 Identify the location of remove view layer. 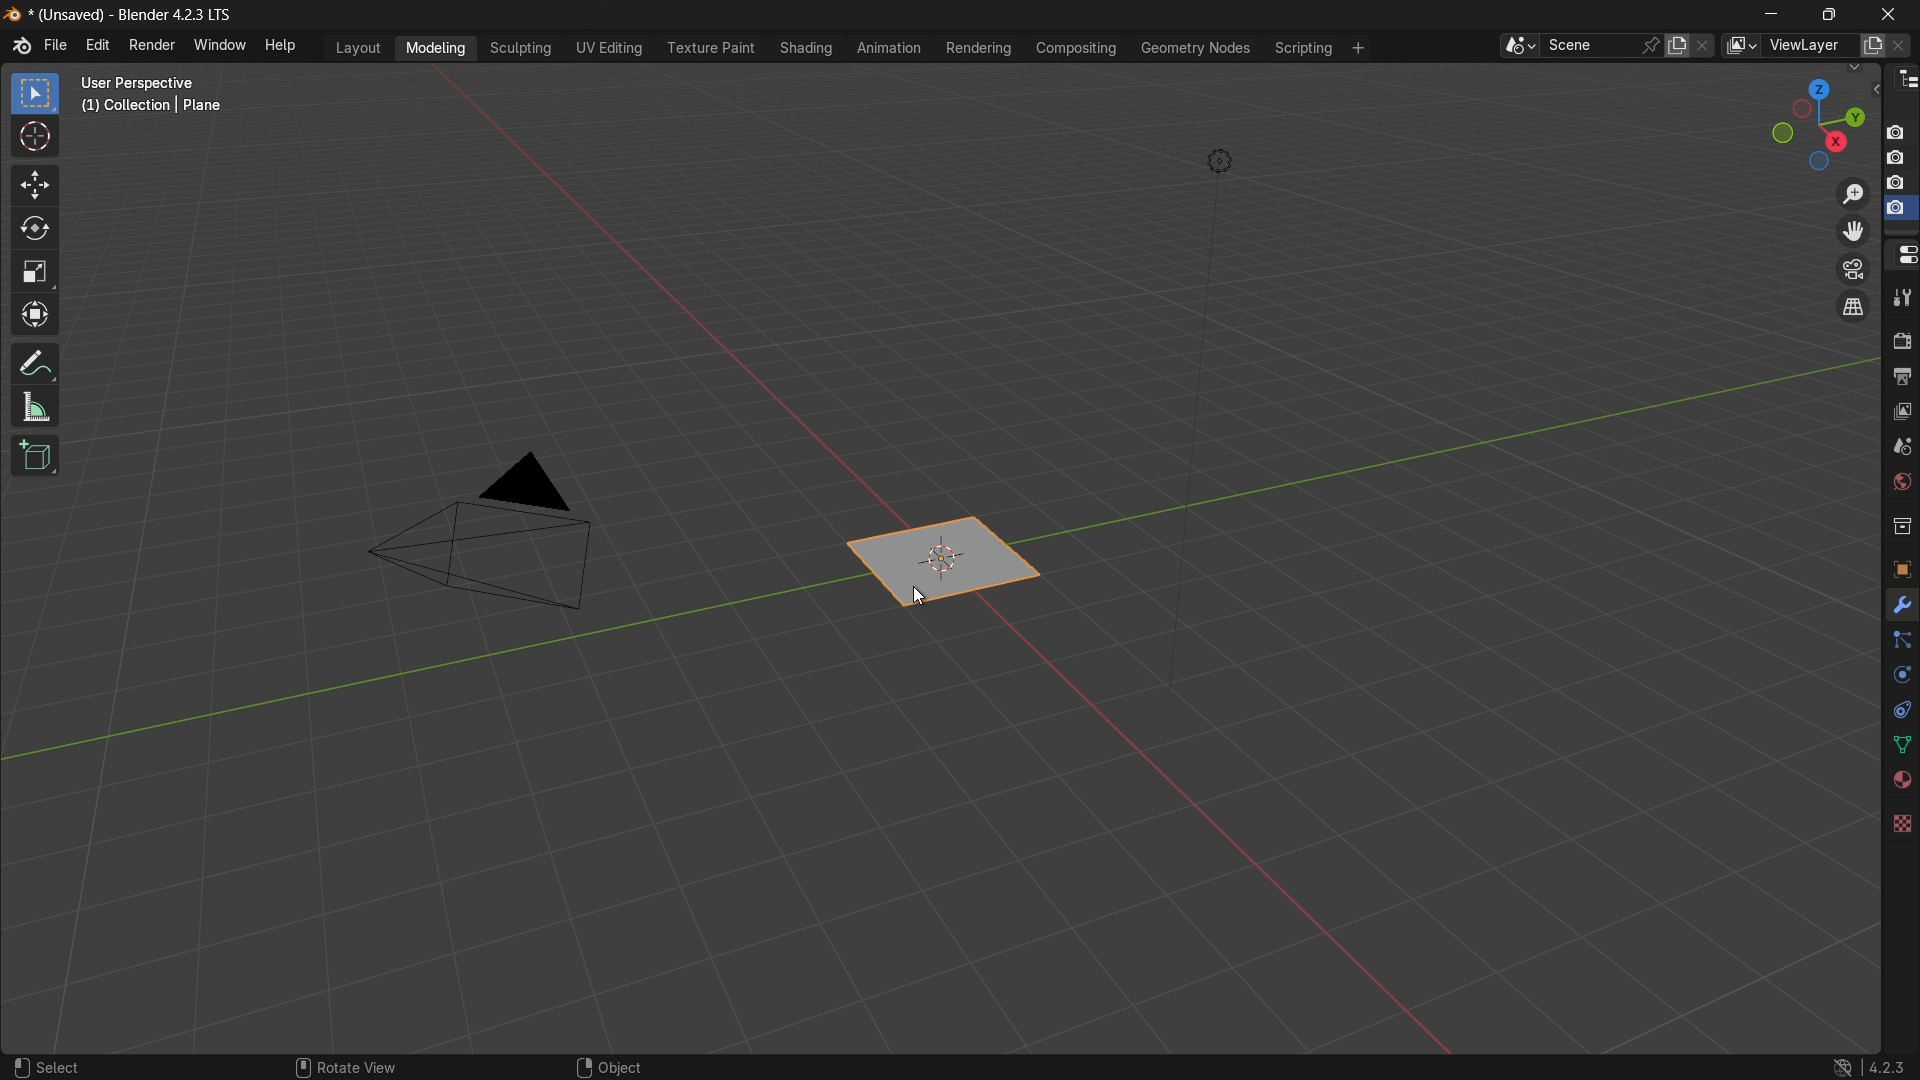
(1902, 47).